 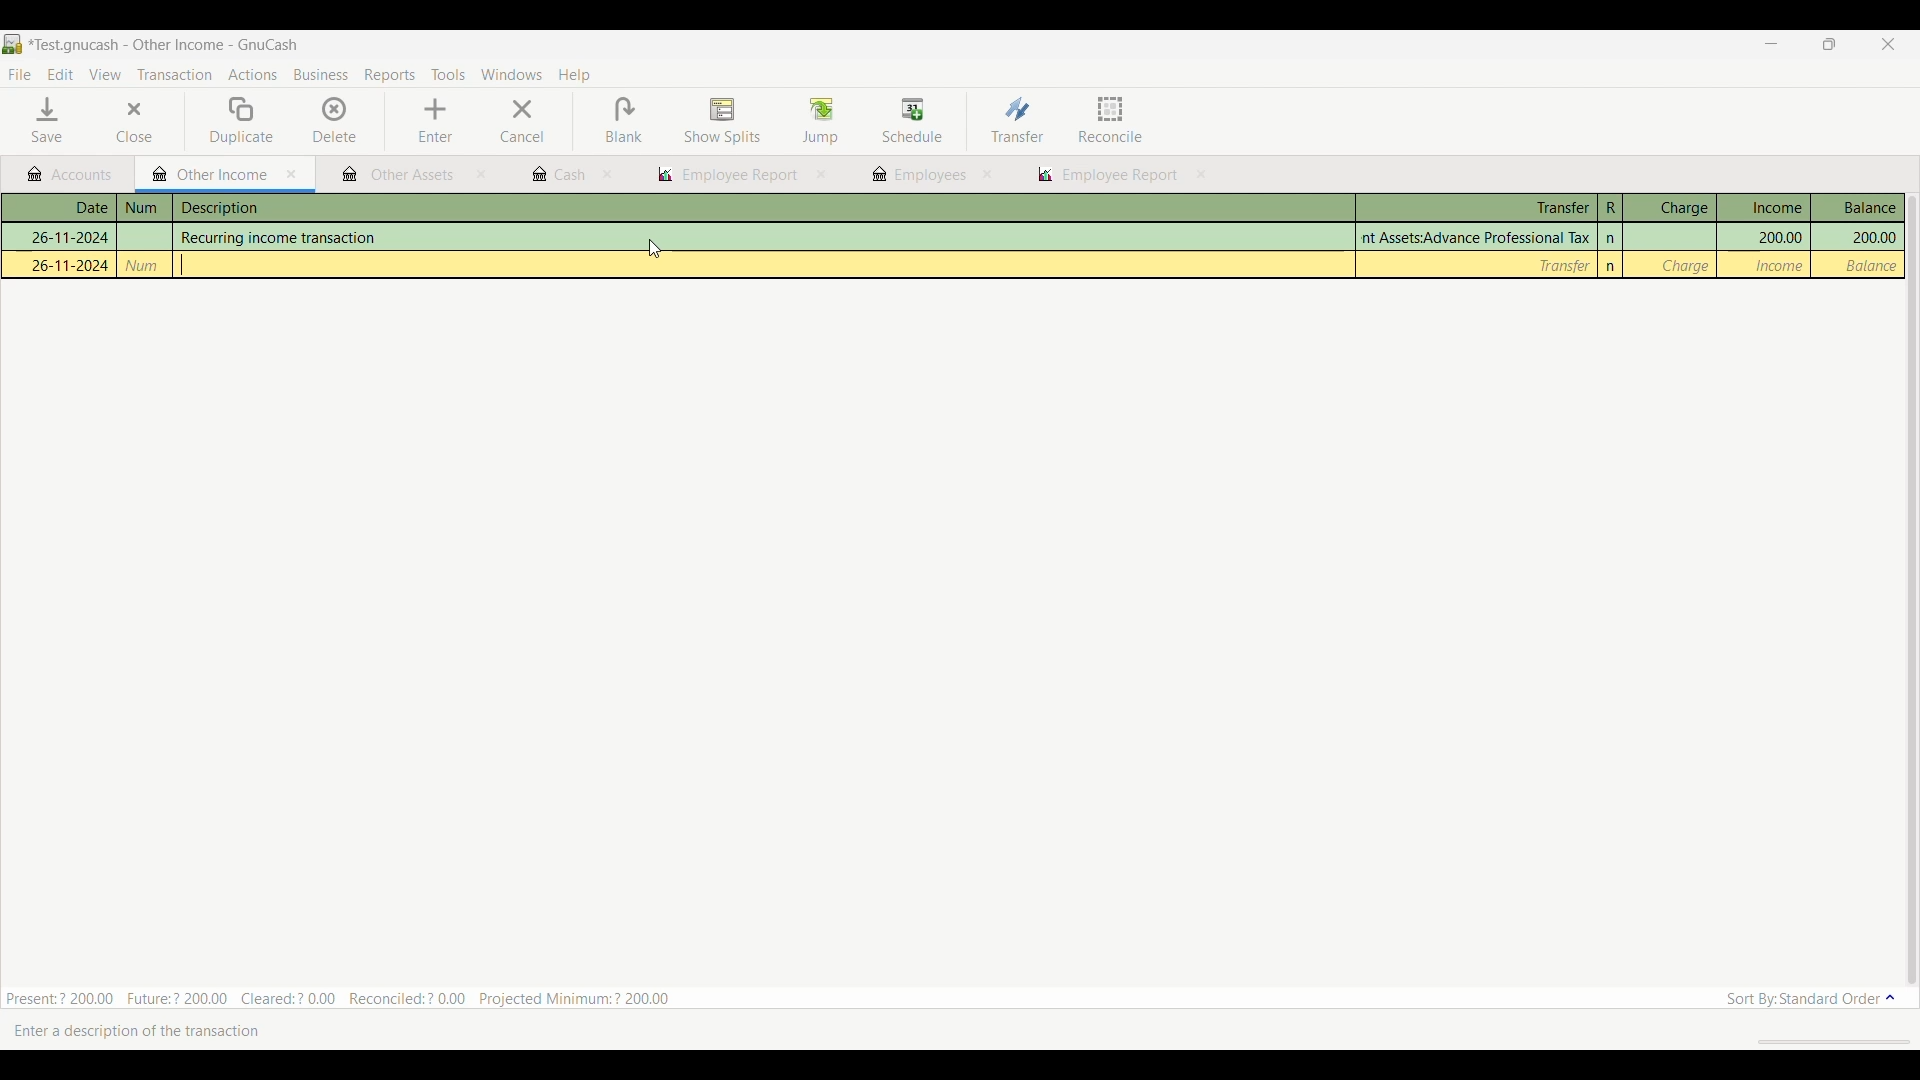 What do you see at coordinates (1858, 207) in the screenshot?
I see `Balance column` at bounding box center [1858, 207].